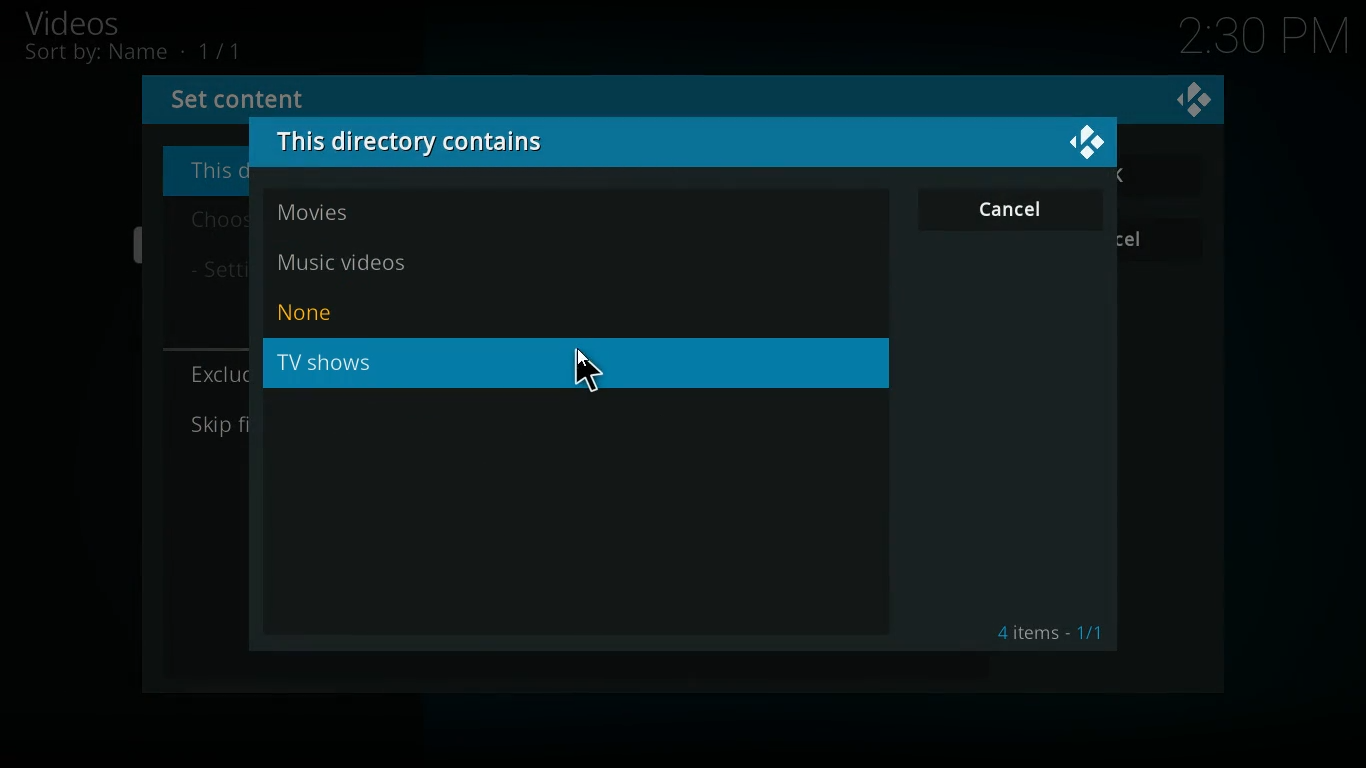  What do you see at coordinates (1264, 41) in the screenshot?
I see `2:29 PM` at bounding box center [1264, 41].